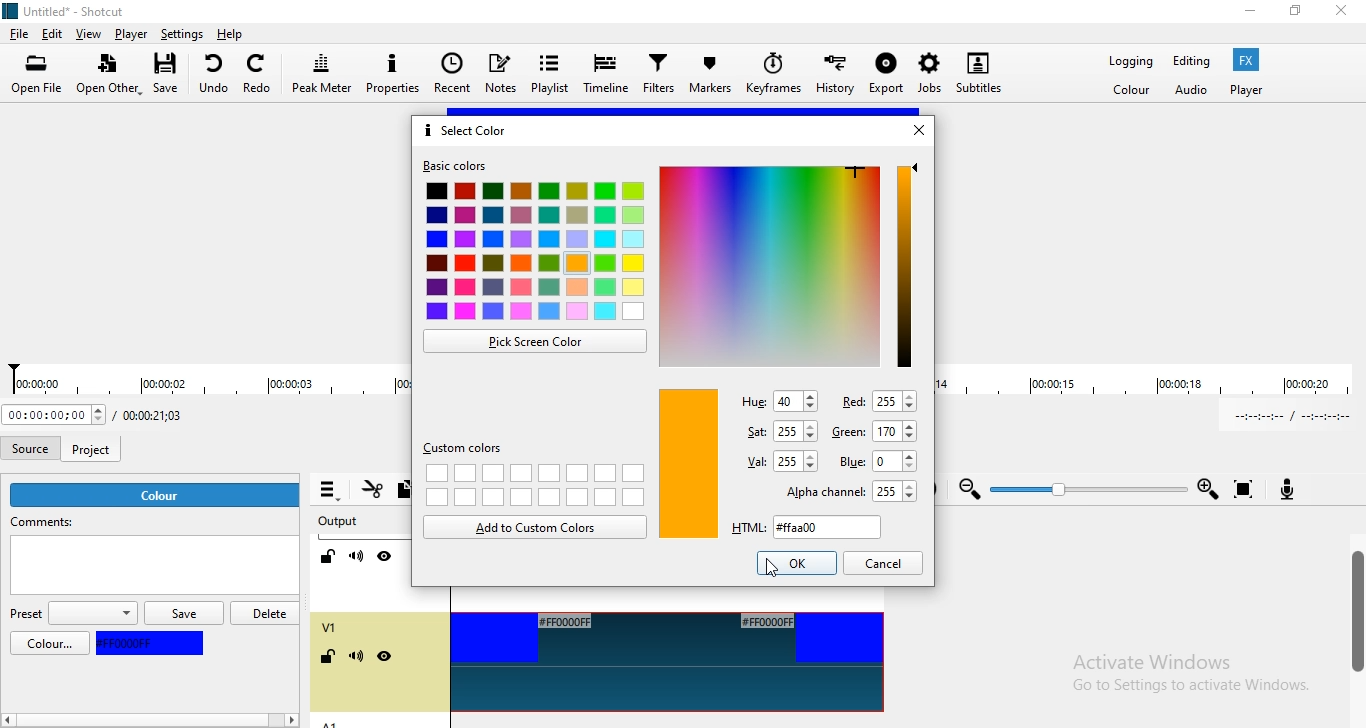 Image resolution: width=1366 pixels, height=728 pixels. Describe the element at coordinates (357, 557) in the screenshot. I see `Mute` at that location.